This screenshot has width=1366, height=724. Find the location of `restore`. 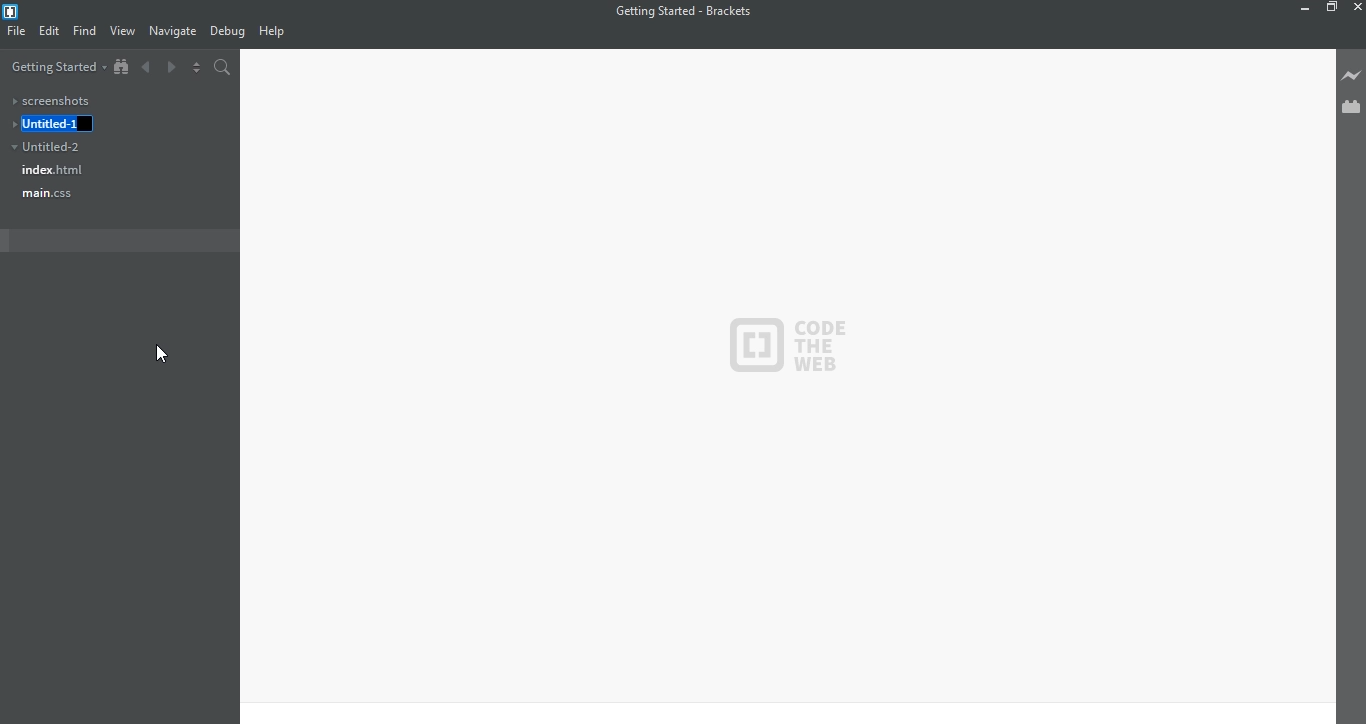

restore is located at coordinates (1333, 9).